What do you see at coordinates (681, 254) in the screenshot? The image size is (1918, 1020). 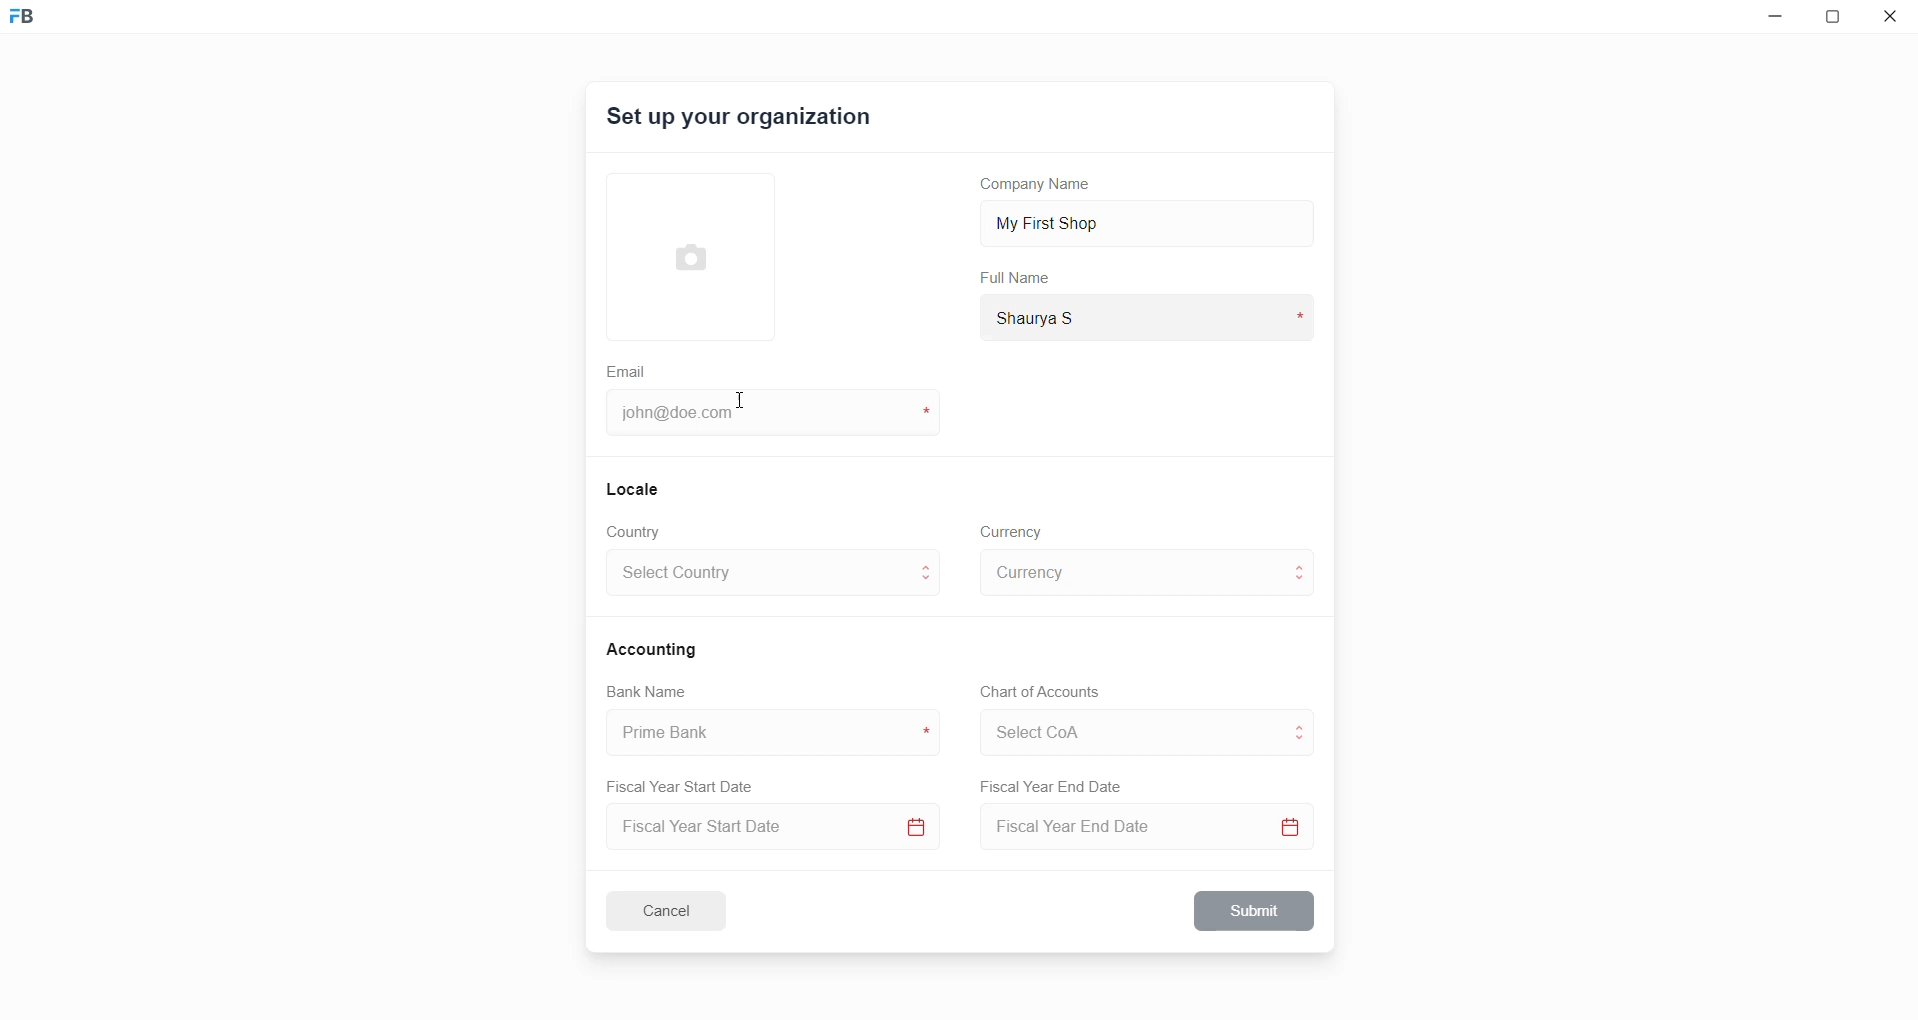 I see `select Profile picture` at bounding box center [681, 254].